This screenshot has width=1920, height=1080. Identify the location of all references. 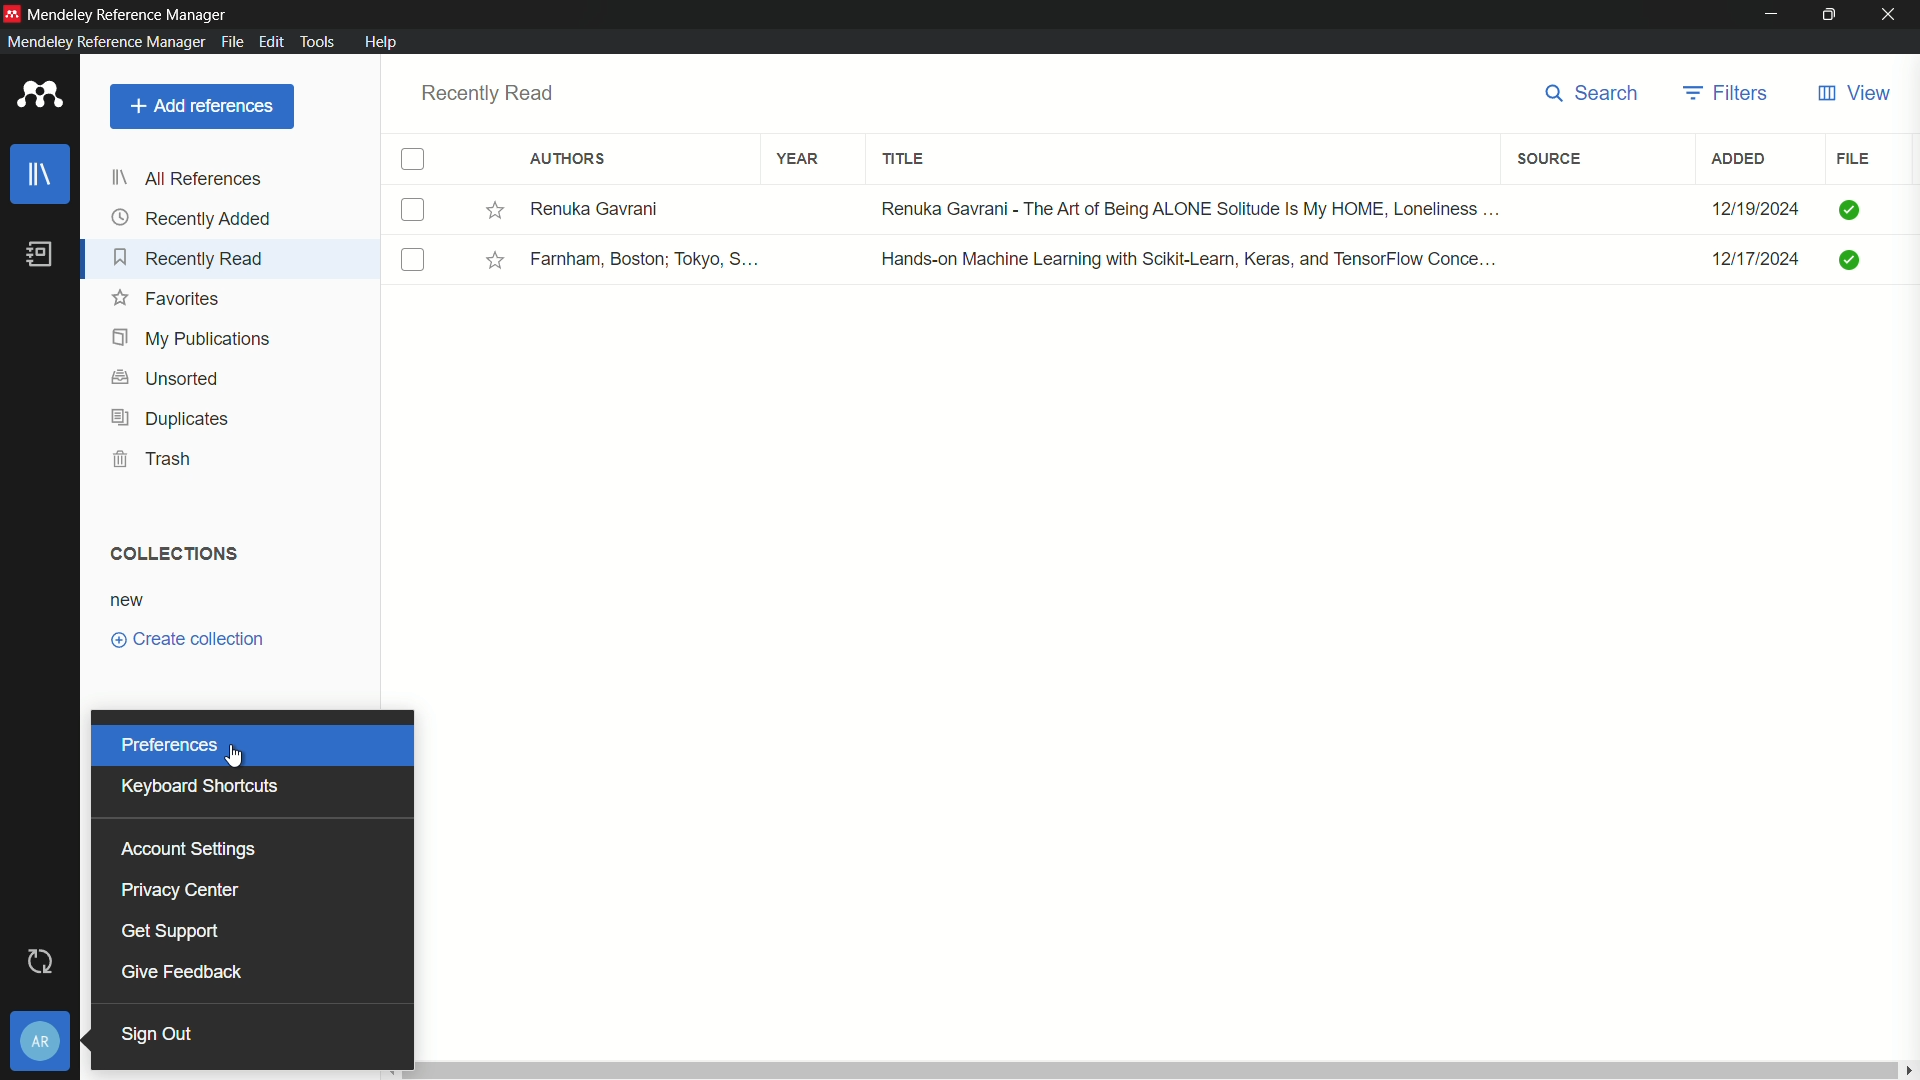
(186, 178).